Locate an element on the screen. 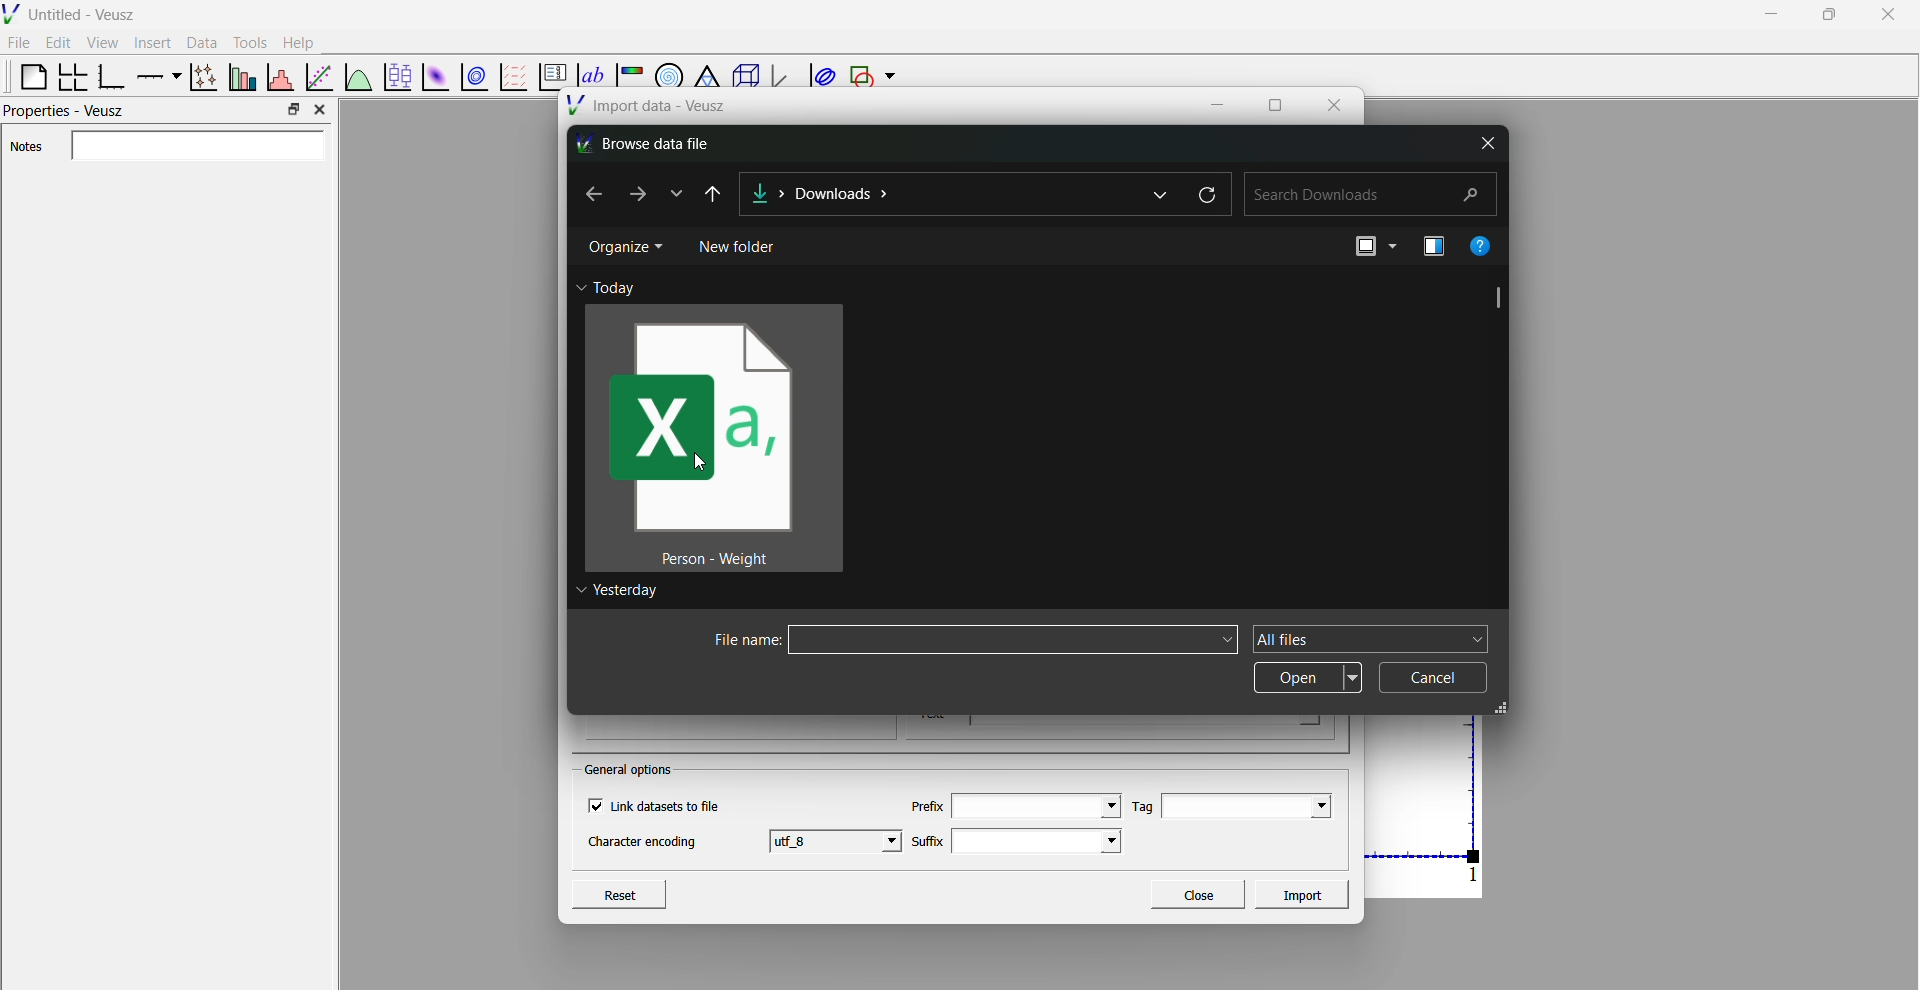 The image size is (1920, 990). dropdown is located at coordinates (1222, 611).